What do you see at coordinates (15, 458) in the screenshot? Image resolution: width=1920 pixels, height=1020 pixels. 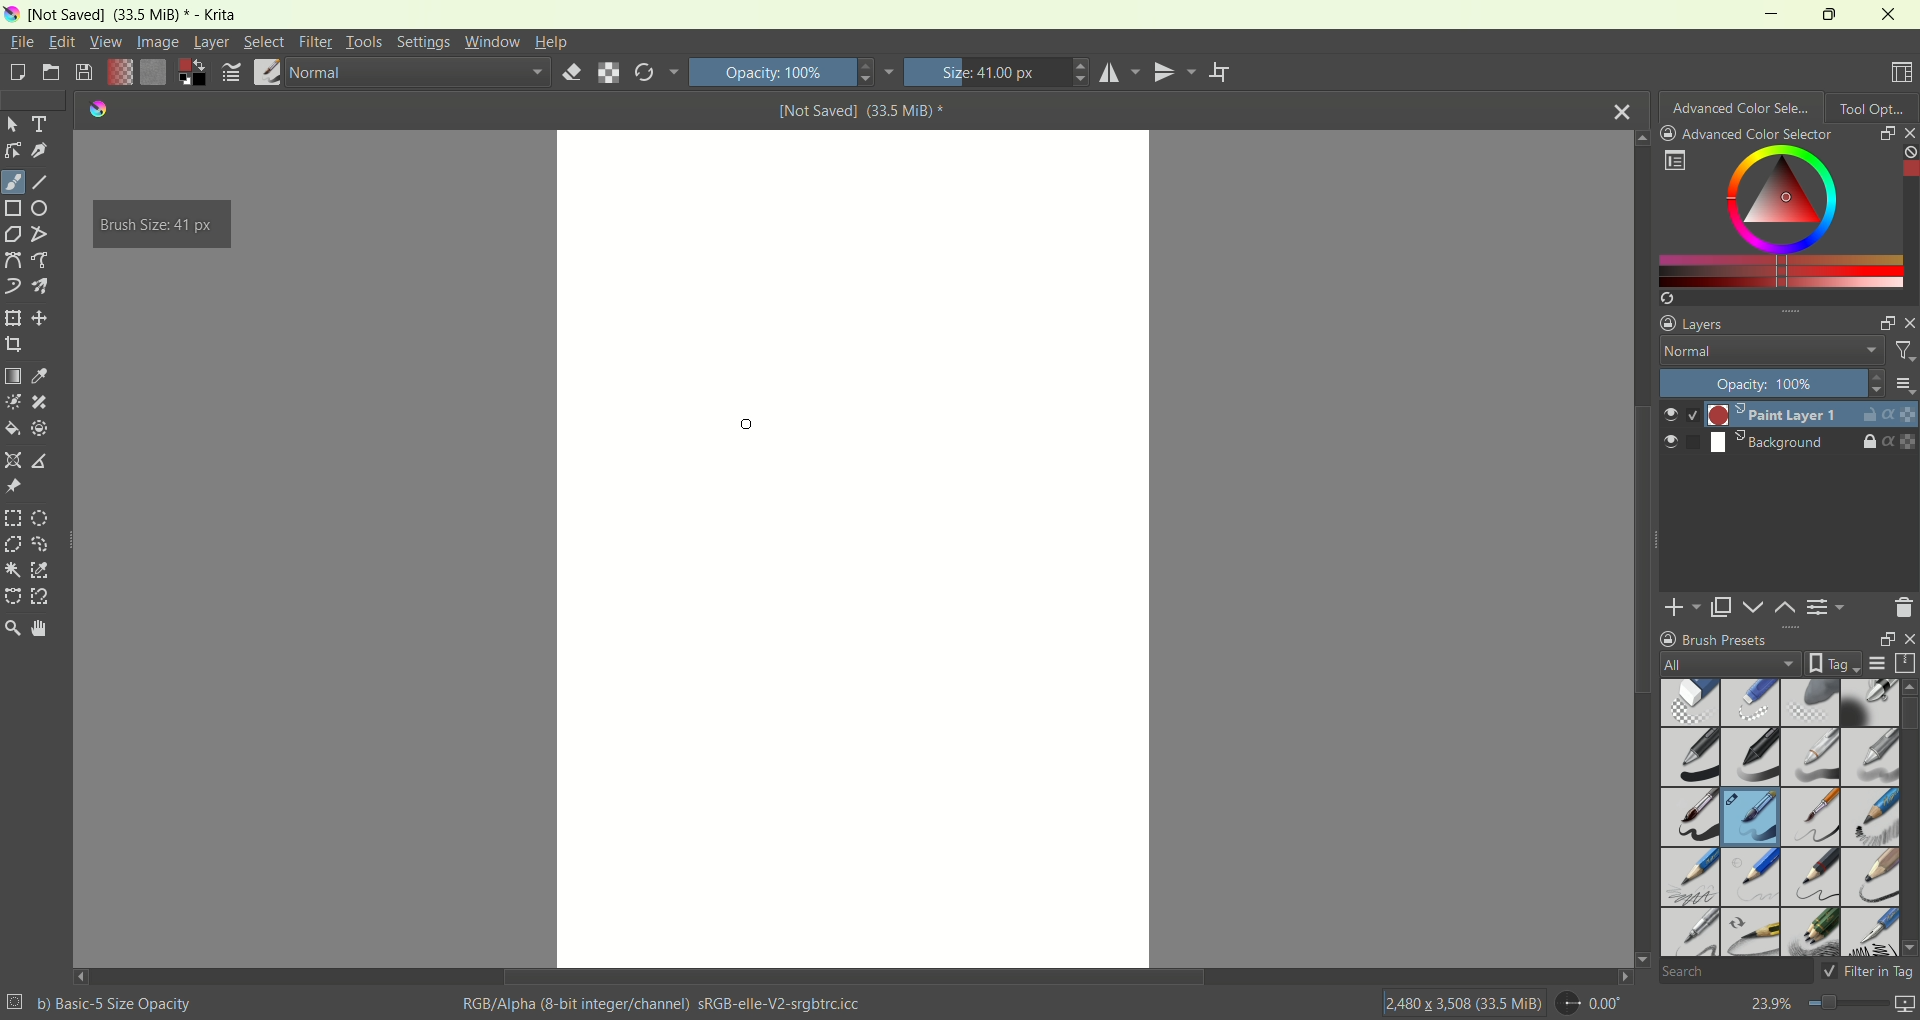 I see `assistant tool` at bounding box center [15, 458].